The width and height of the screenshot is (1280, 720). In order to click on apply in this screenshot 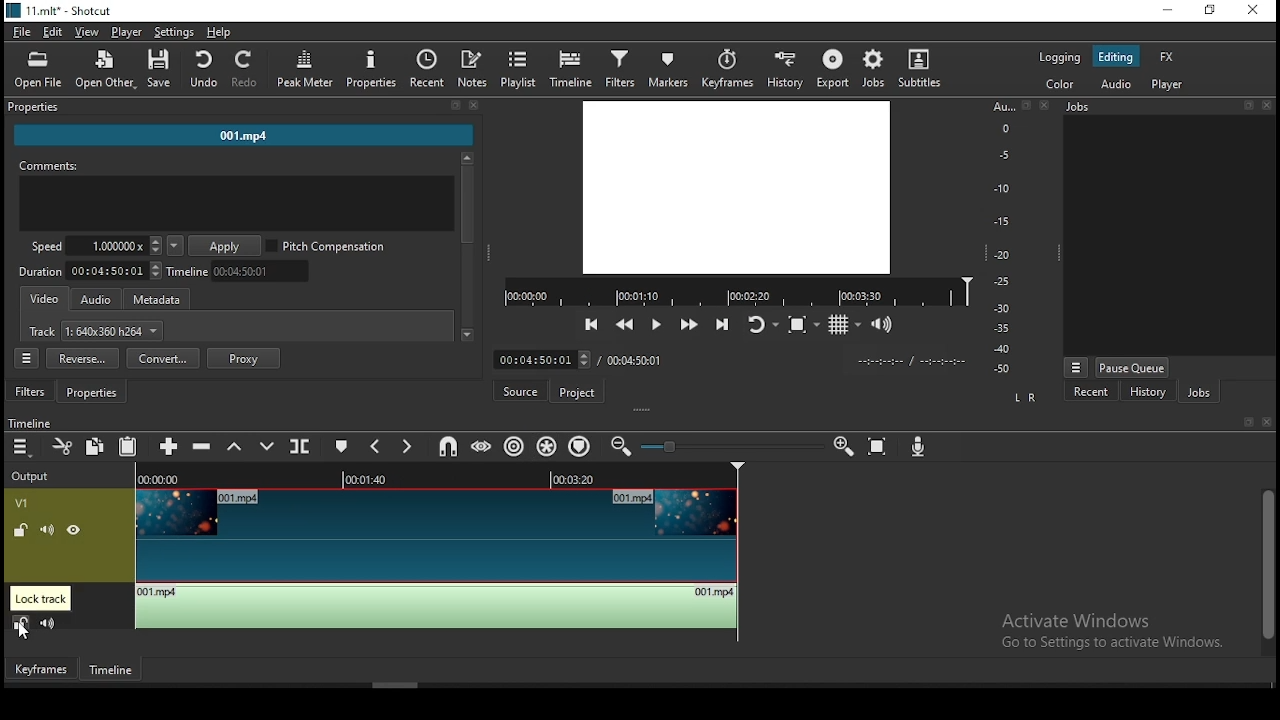, I will do `click(225, 246)`.